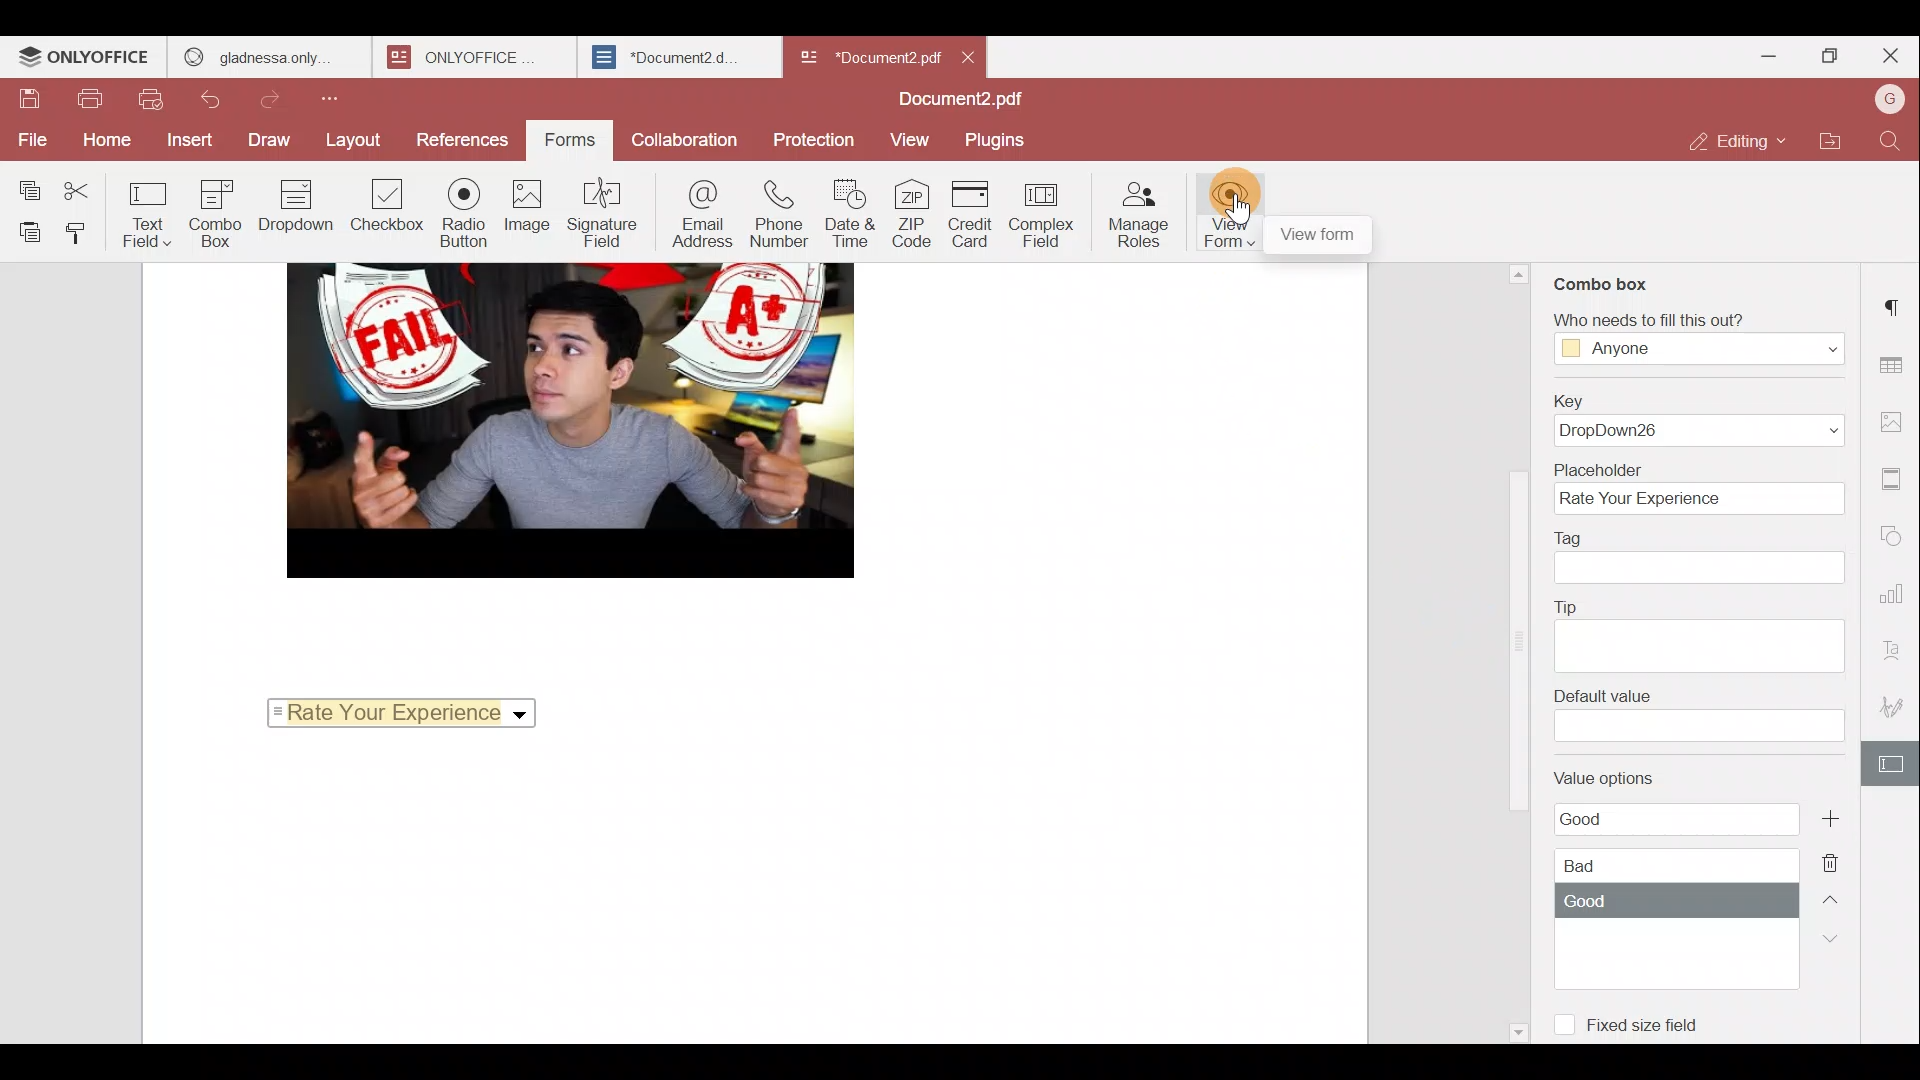 This screenshot has width=1920, height=1080. What do you see at coordinates (998, 140) in the screenshot?
I see `Plugins` at bounding box center [998, 140].